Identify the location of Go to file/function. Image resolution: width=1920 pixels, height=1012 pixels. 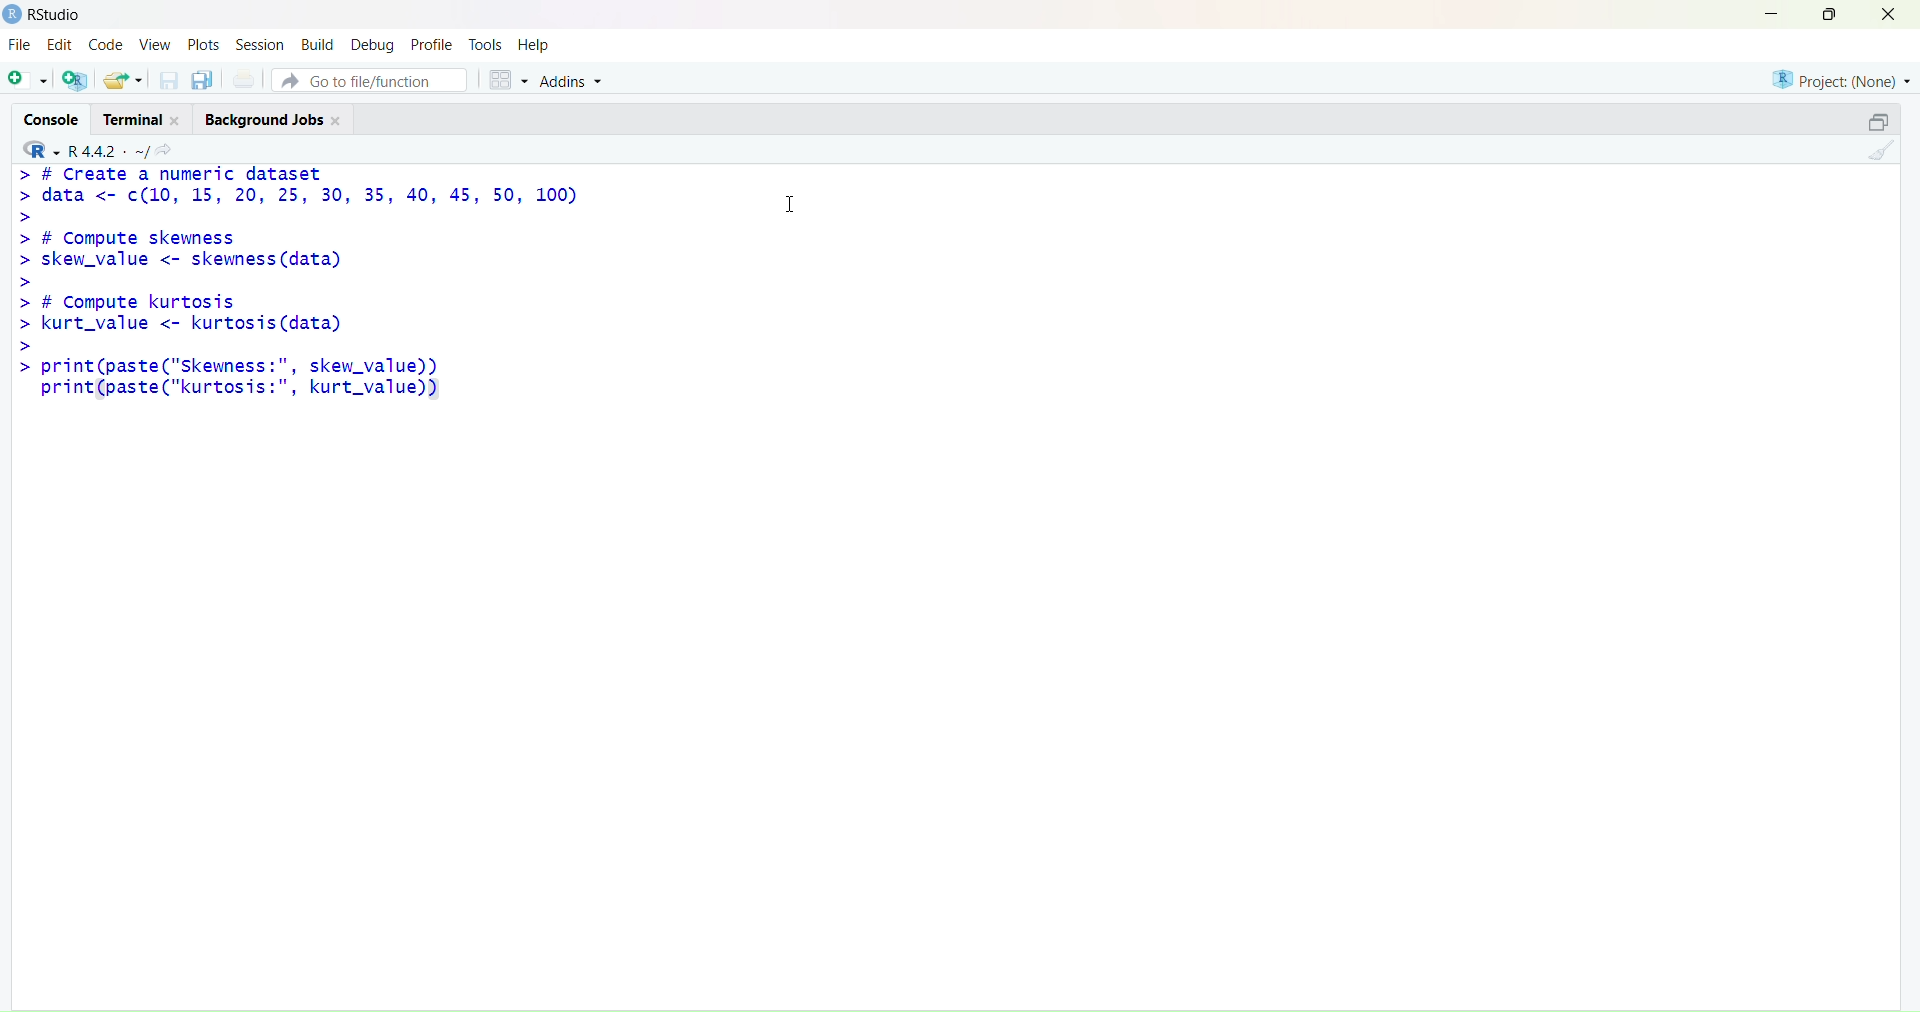
(372, 79).